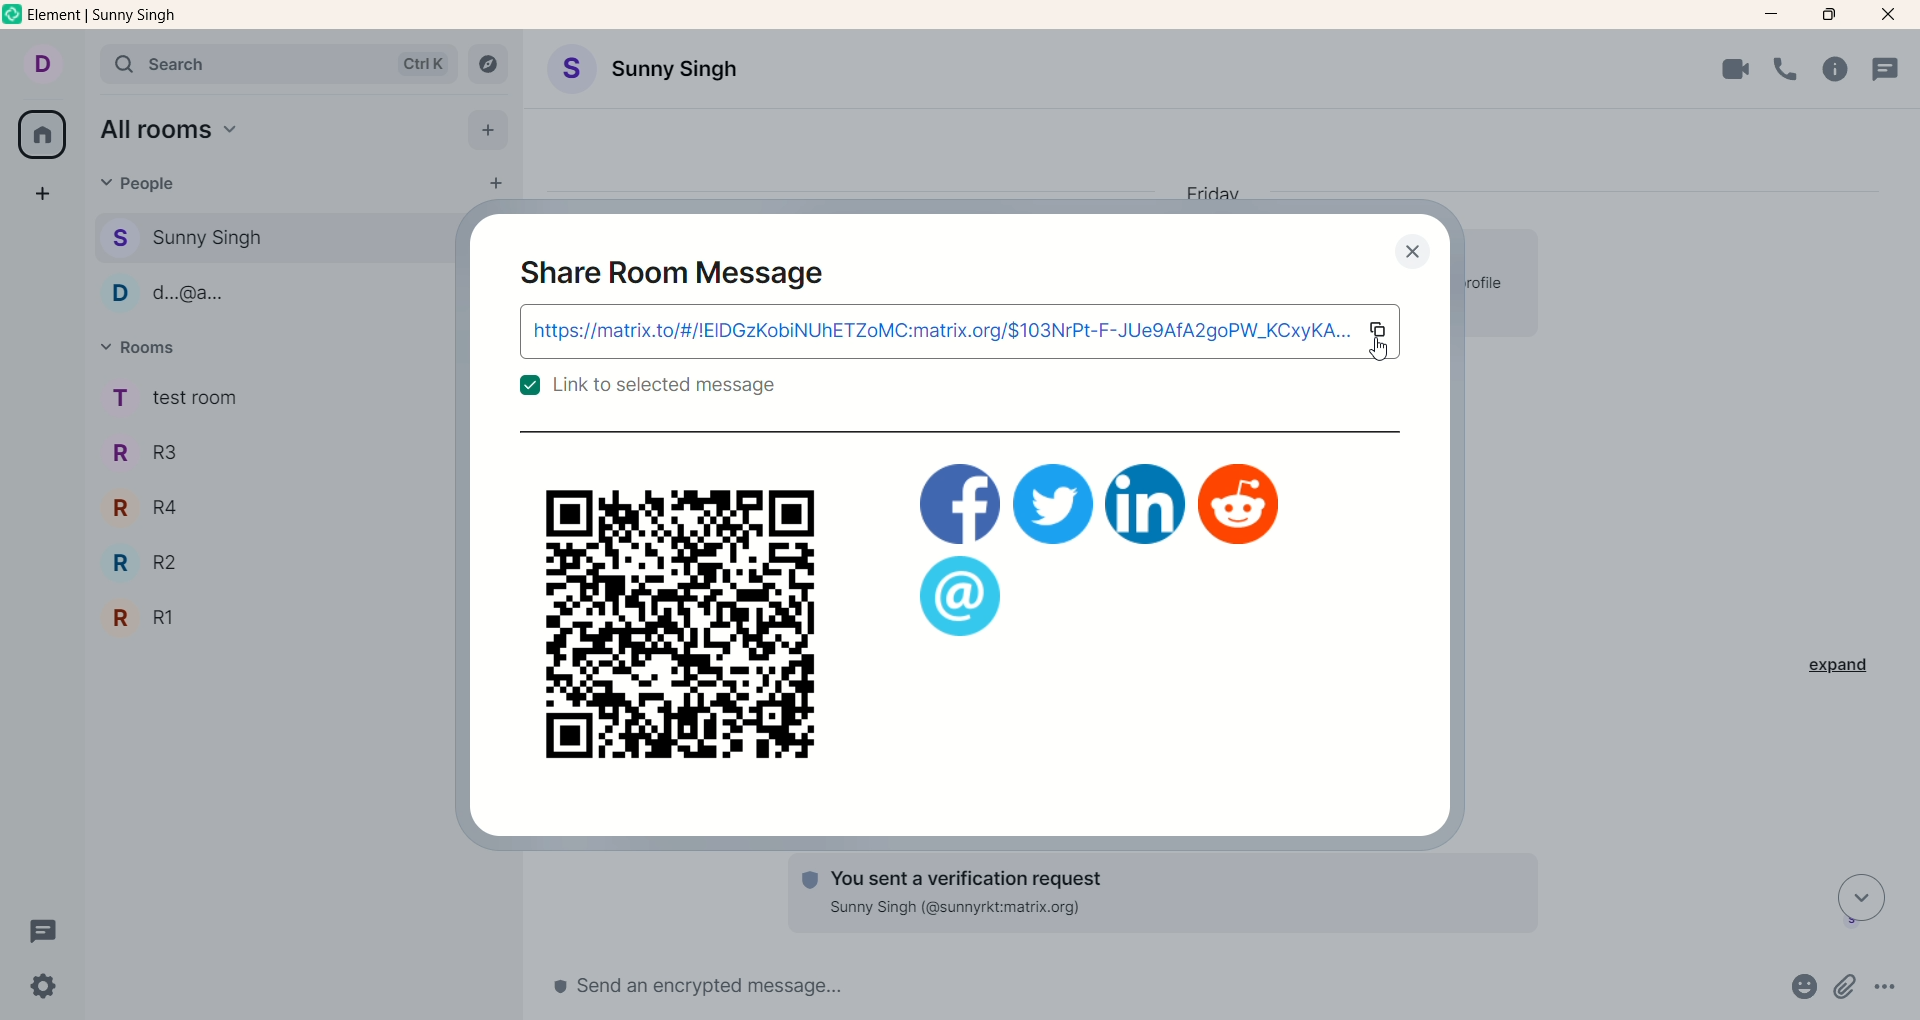 This screenshot has width=1920, height=1020. Describe the element at coordinates (1054, 503) in the screenshot. I see `` at that location.